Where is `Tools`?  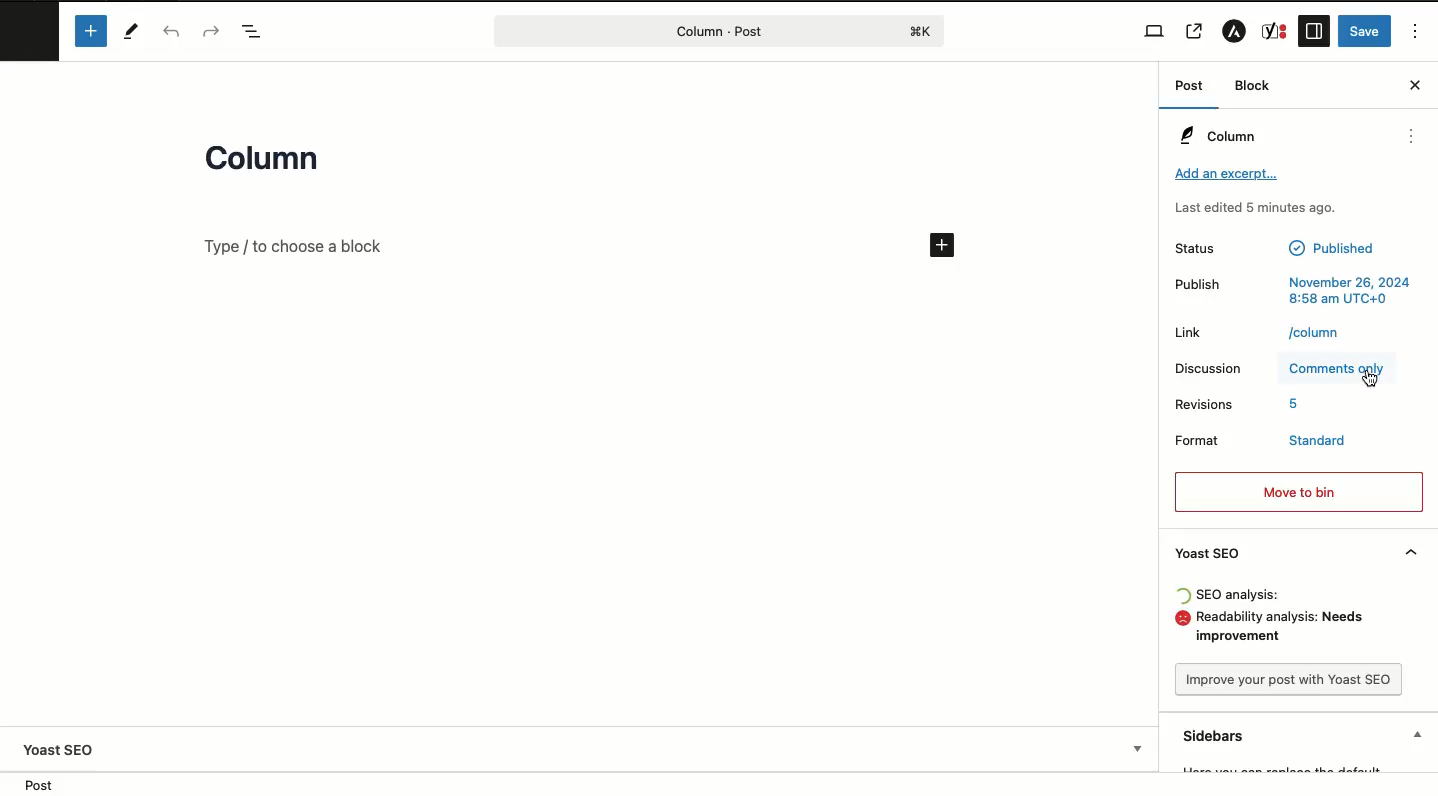
Tools is located at coordinates (133, 32).